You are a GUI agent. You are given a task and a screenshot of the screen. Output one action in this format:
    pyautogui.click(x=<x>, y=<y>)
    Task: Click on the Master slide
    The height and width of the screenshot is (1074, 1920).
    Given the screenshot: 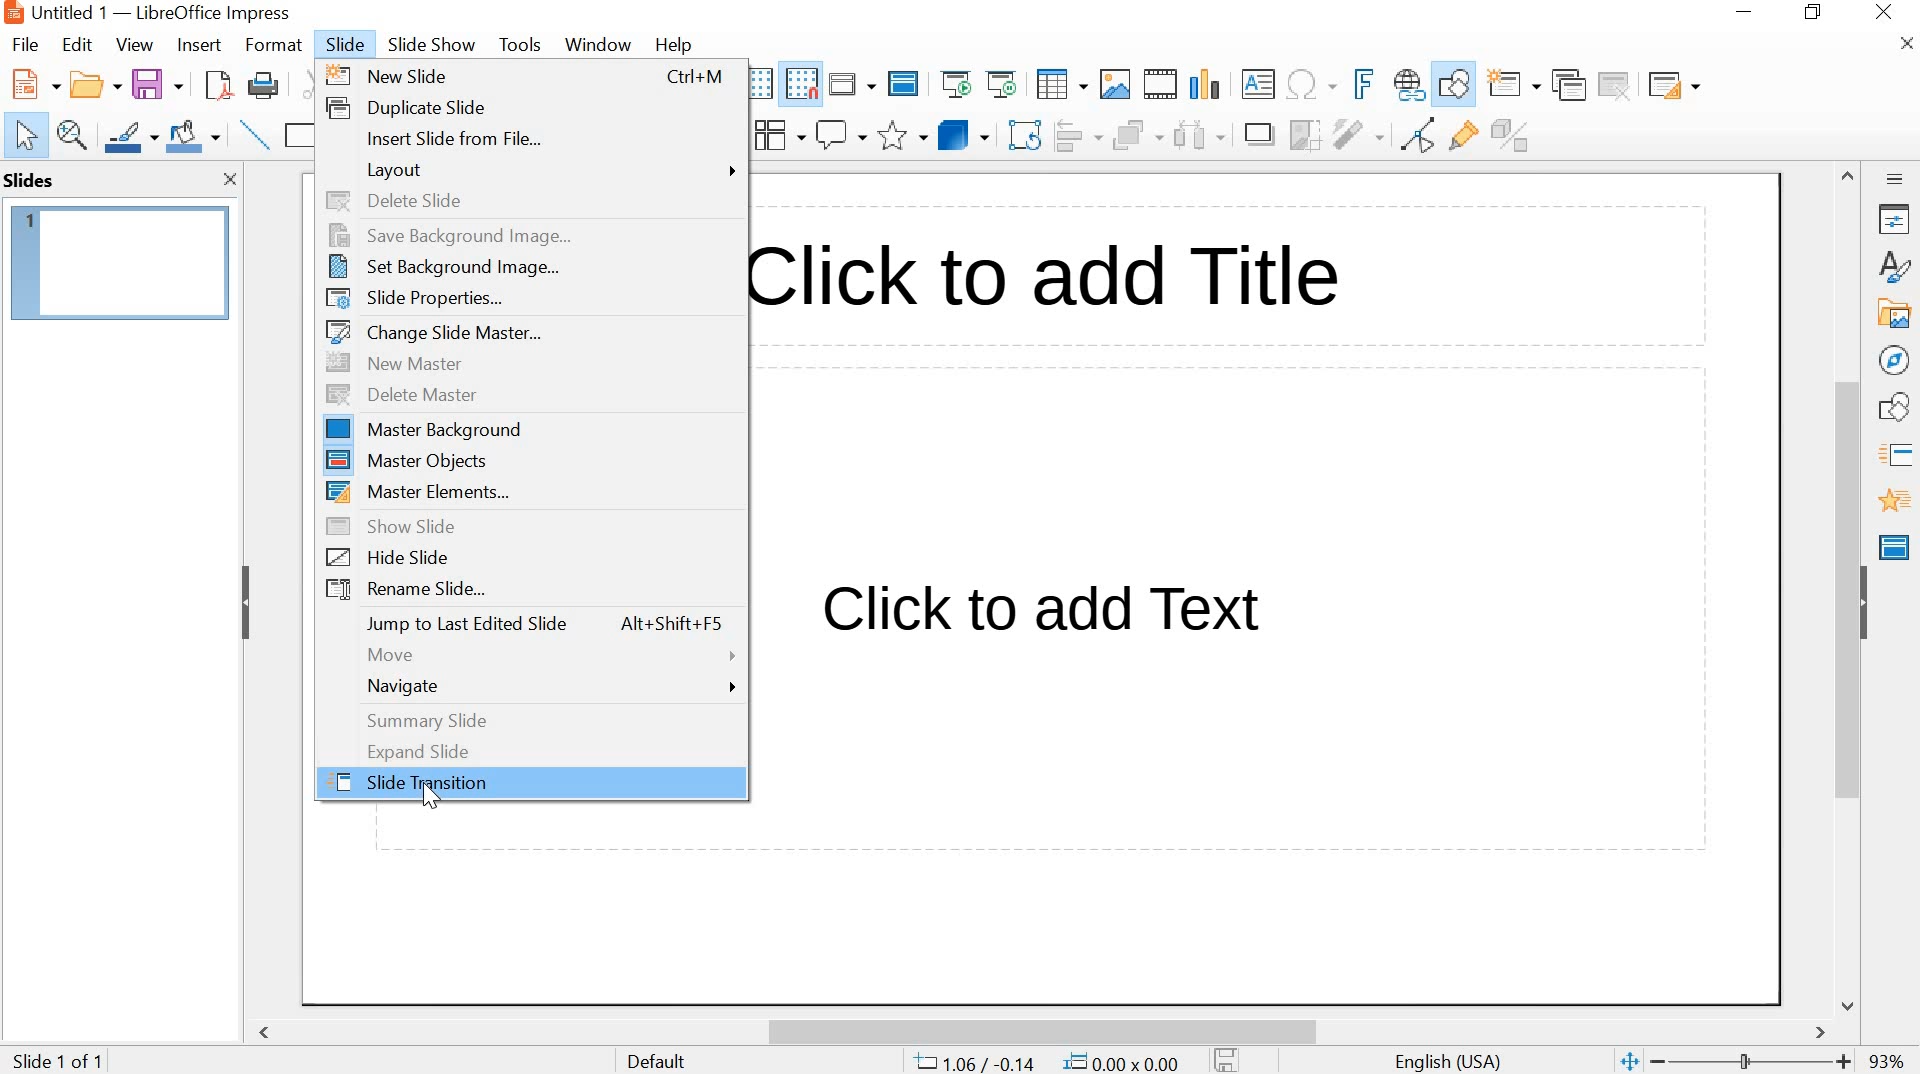 What is the action you would take?
    pyautogui.click(x=906, y=82)
    